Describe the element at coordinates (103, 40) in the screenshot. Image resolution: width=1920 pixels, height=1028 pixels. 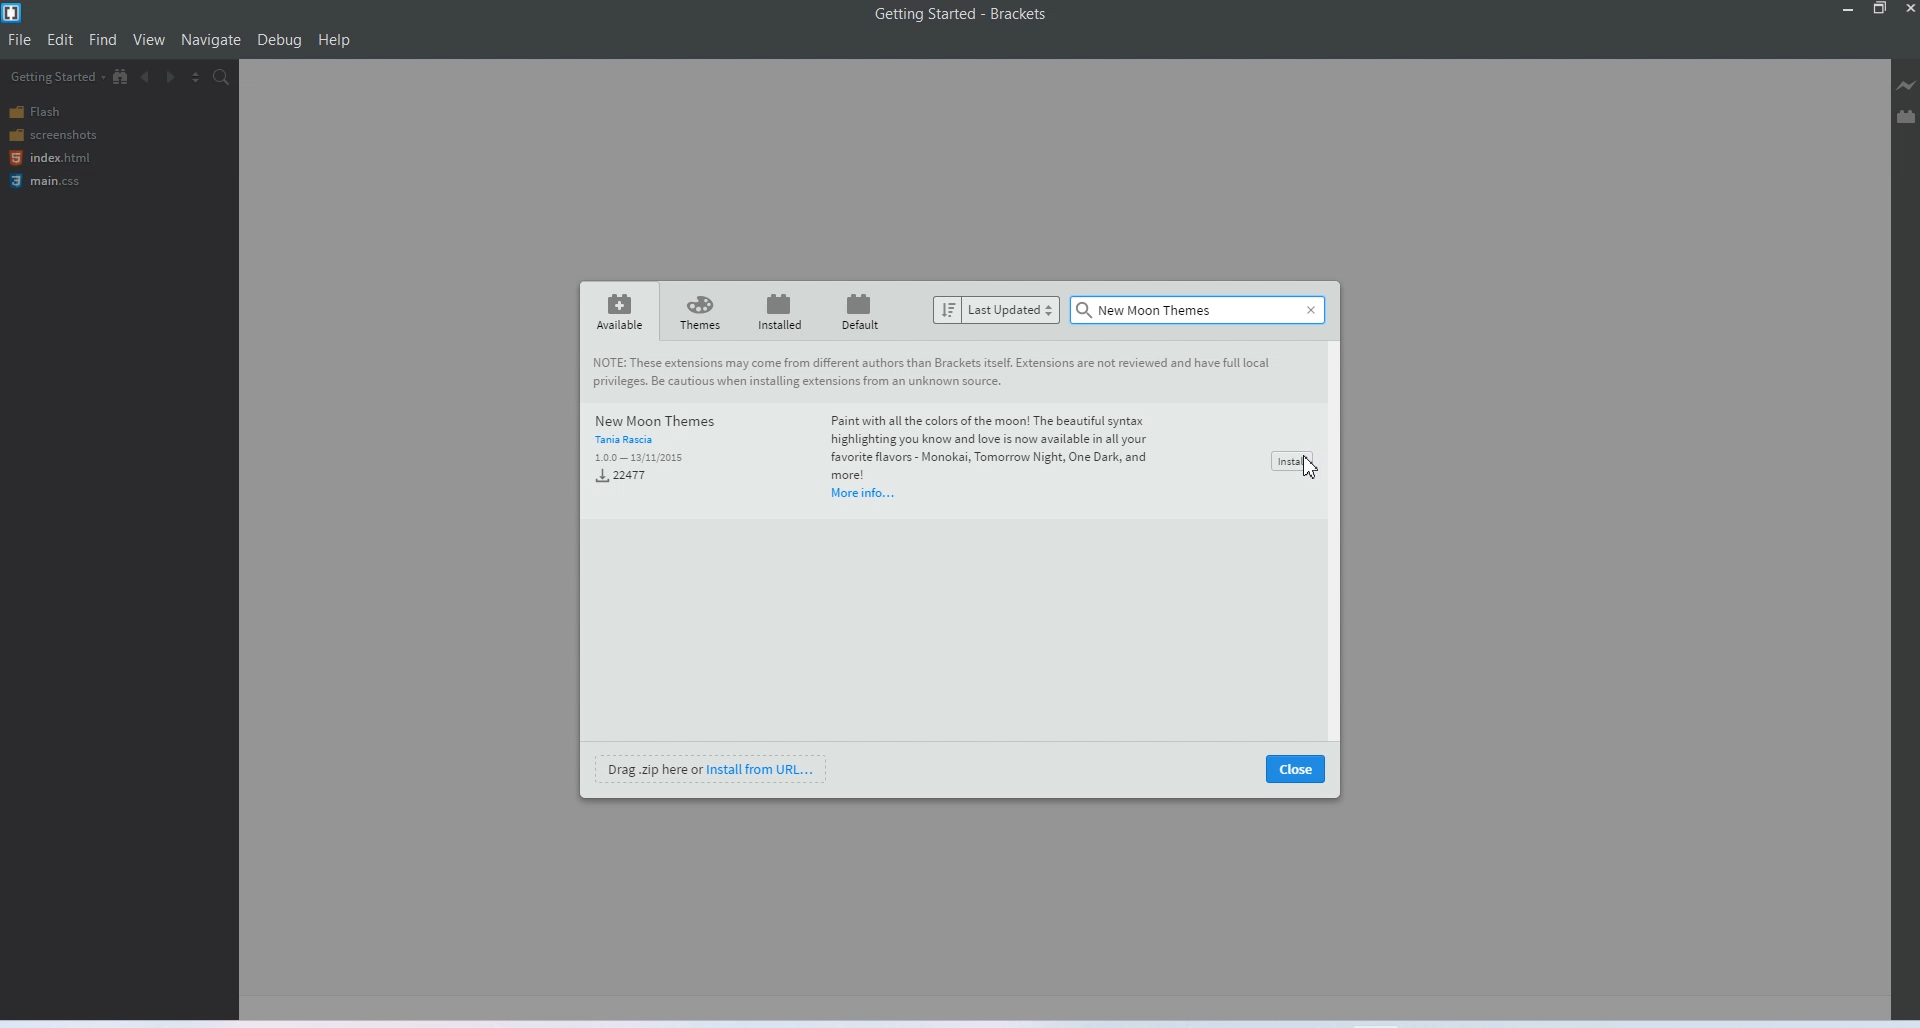
I see `Find` at that location.